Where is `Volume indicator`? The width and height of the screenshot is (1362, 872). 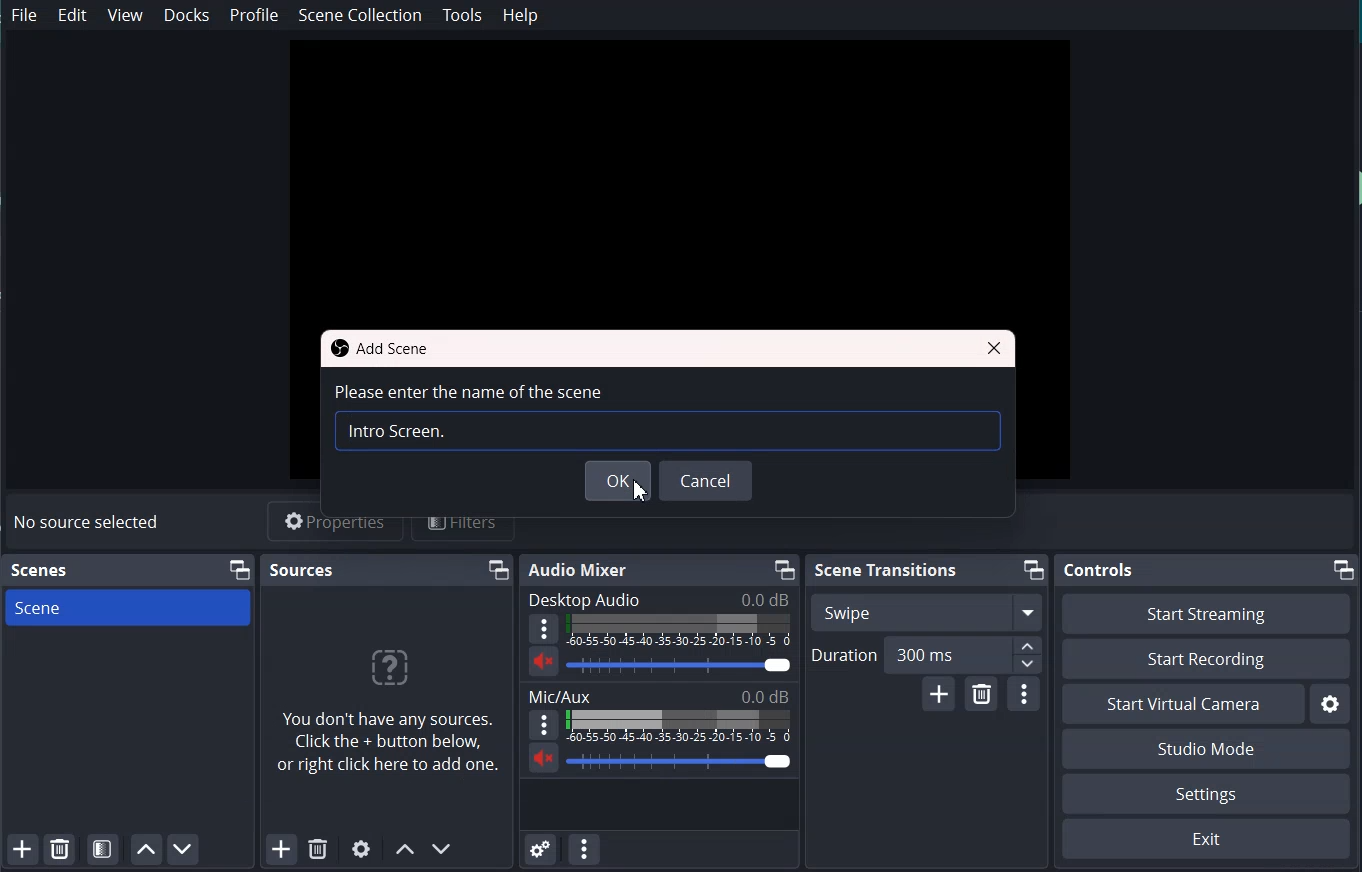 Volume indicator is located at coordinates (679, 630).